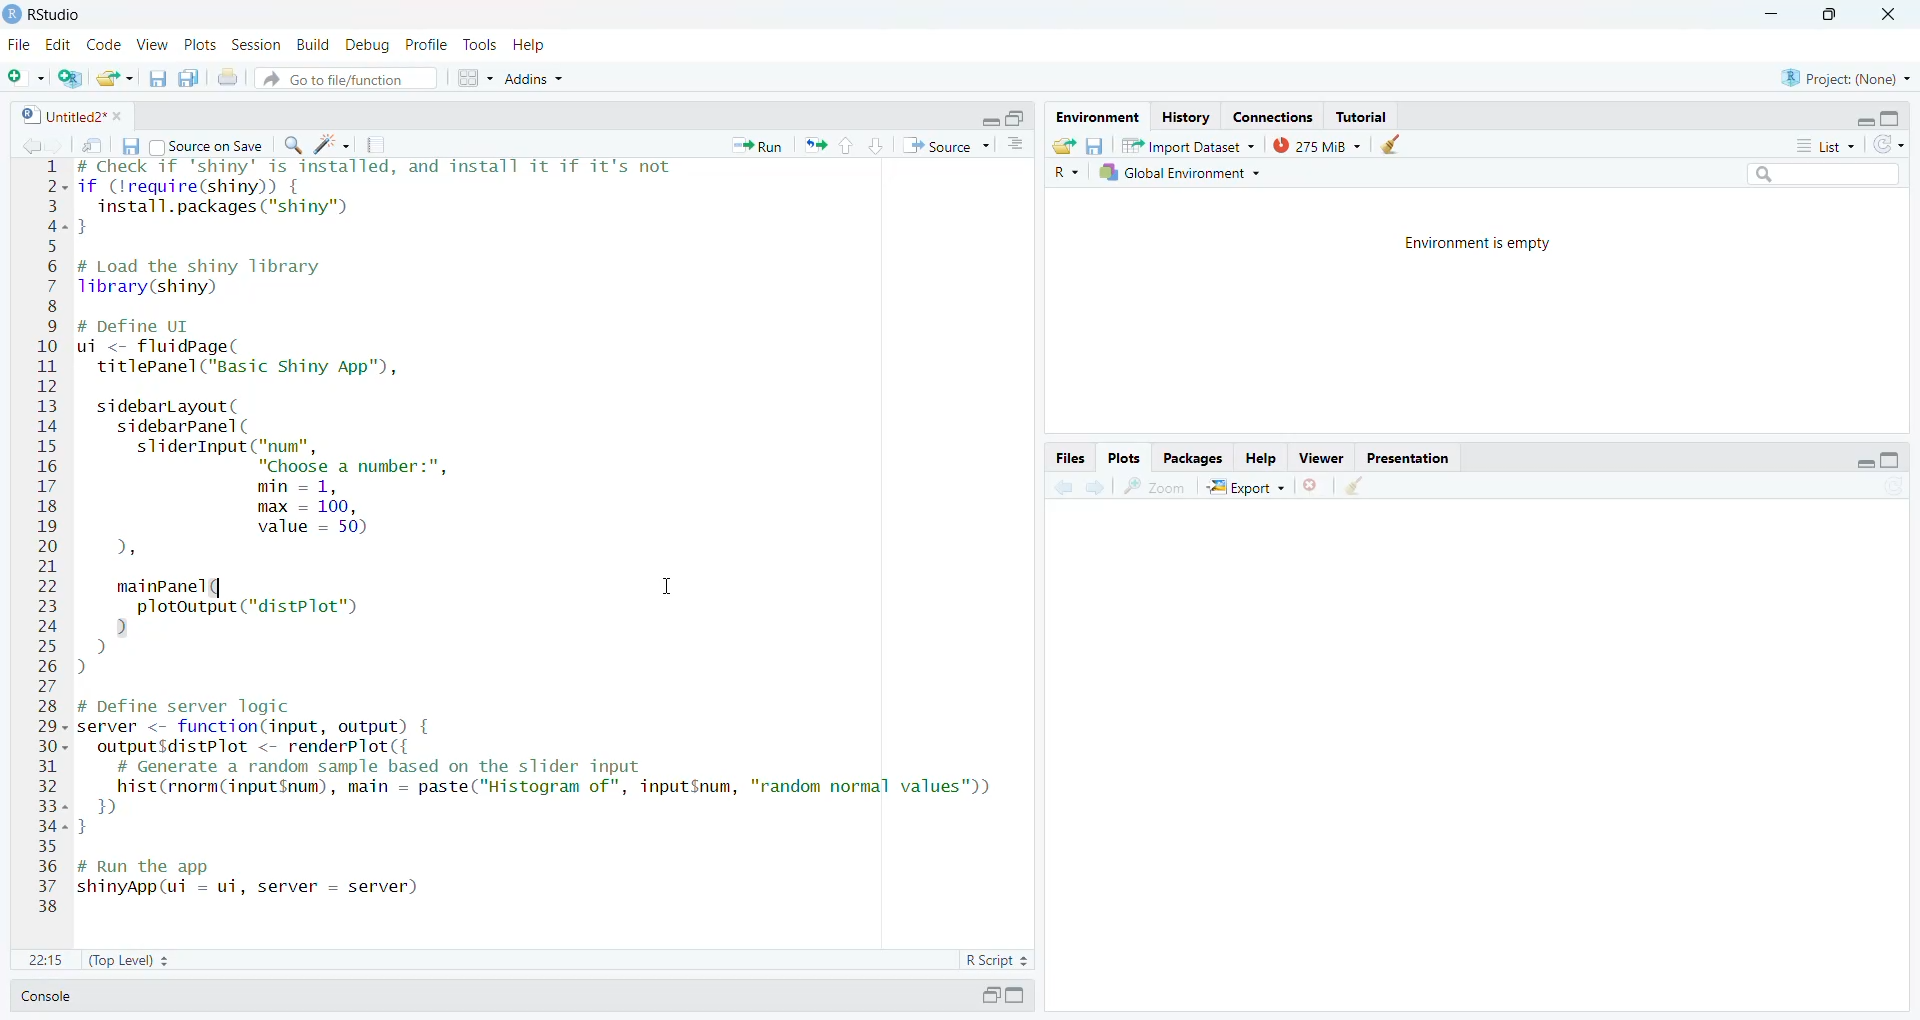 Image resolution: width=1920 pixels, height=1020 pixels. What do you see at coordinates (369, 45) in the screenshot?
I see `Debug` at bounding box center [369, 45].